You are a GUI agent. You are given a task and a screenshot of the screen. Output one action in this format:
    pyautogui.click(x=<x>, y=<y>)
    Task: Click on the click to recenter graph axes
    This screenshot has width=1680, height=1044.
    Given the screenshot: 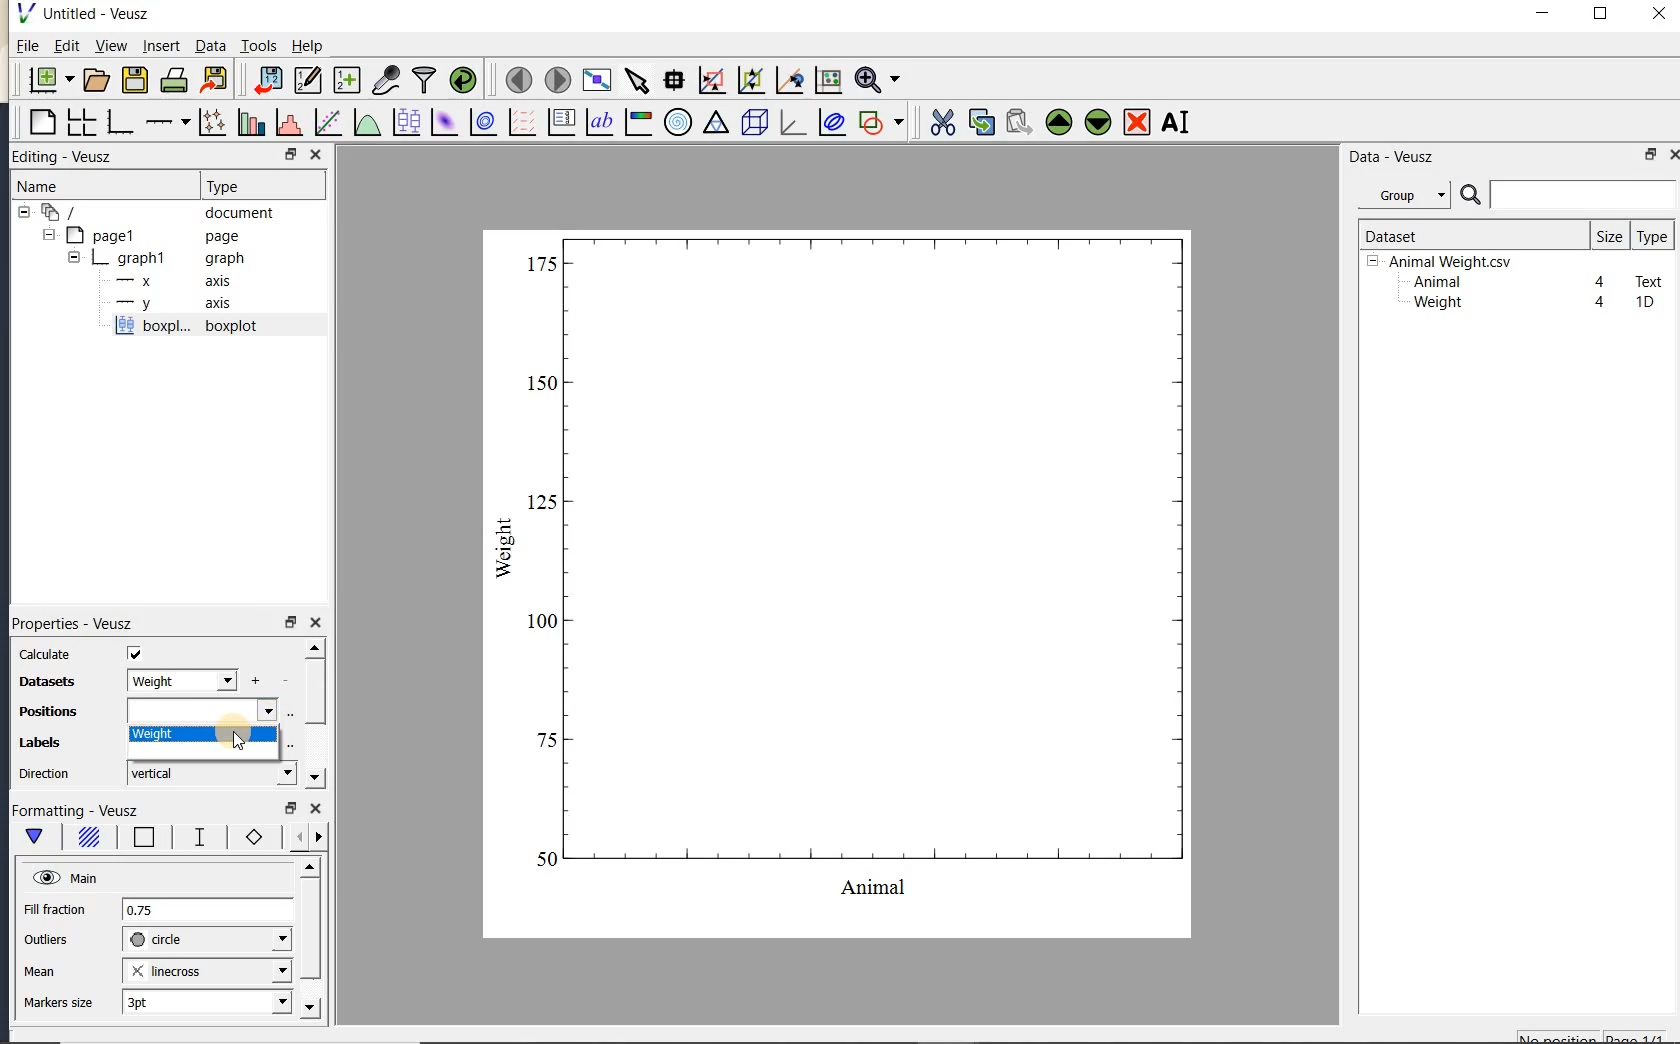 What is the action you would take?
    pyautogui.click(x=790, y=81)
    